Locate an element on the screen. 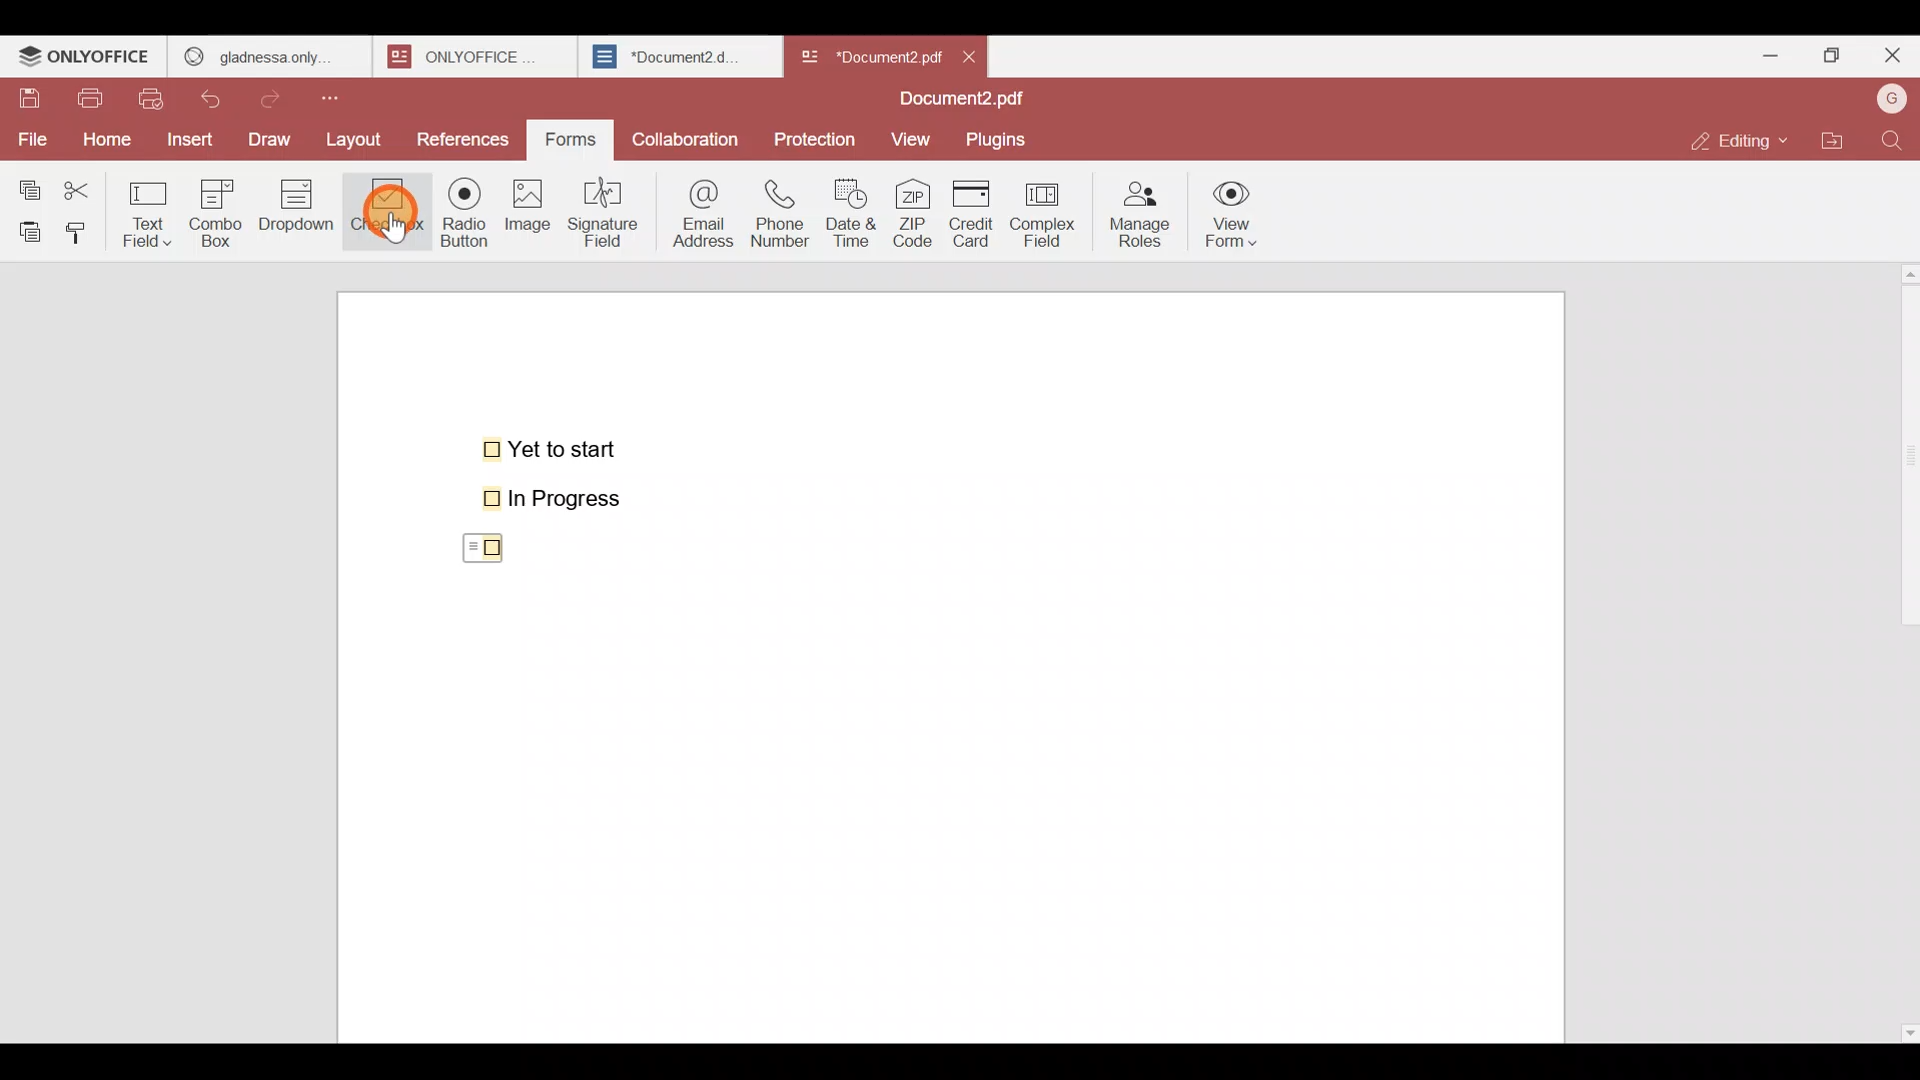 The height and width of the screenshot is (1080, 1920). Phone number is located at coordinates (782, 214).